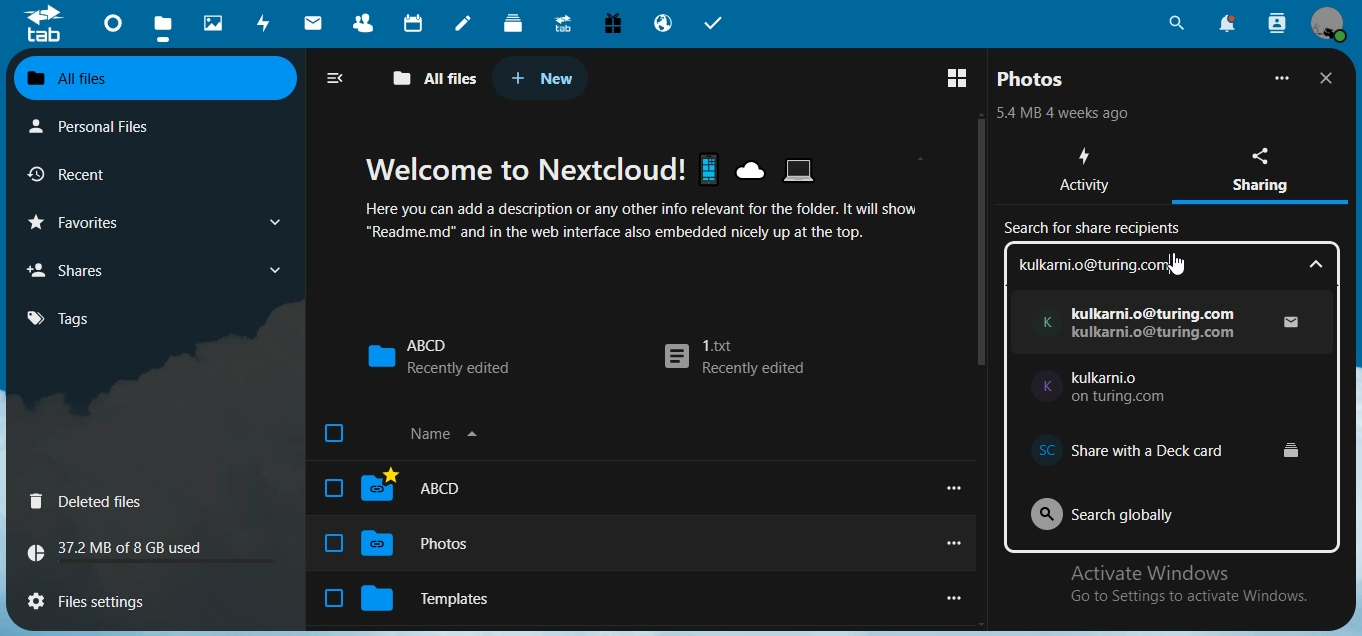 This screenshot has height=636, width=1362. What do you see at coordinates (1128, 388) in the screenshot?
I see `mail id` at bounding box center [1128, 388].